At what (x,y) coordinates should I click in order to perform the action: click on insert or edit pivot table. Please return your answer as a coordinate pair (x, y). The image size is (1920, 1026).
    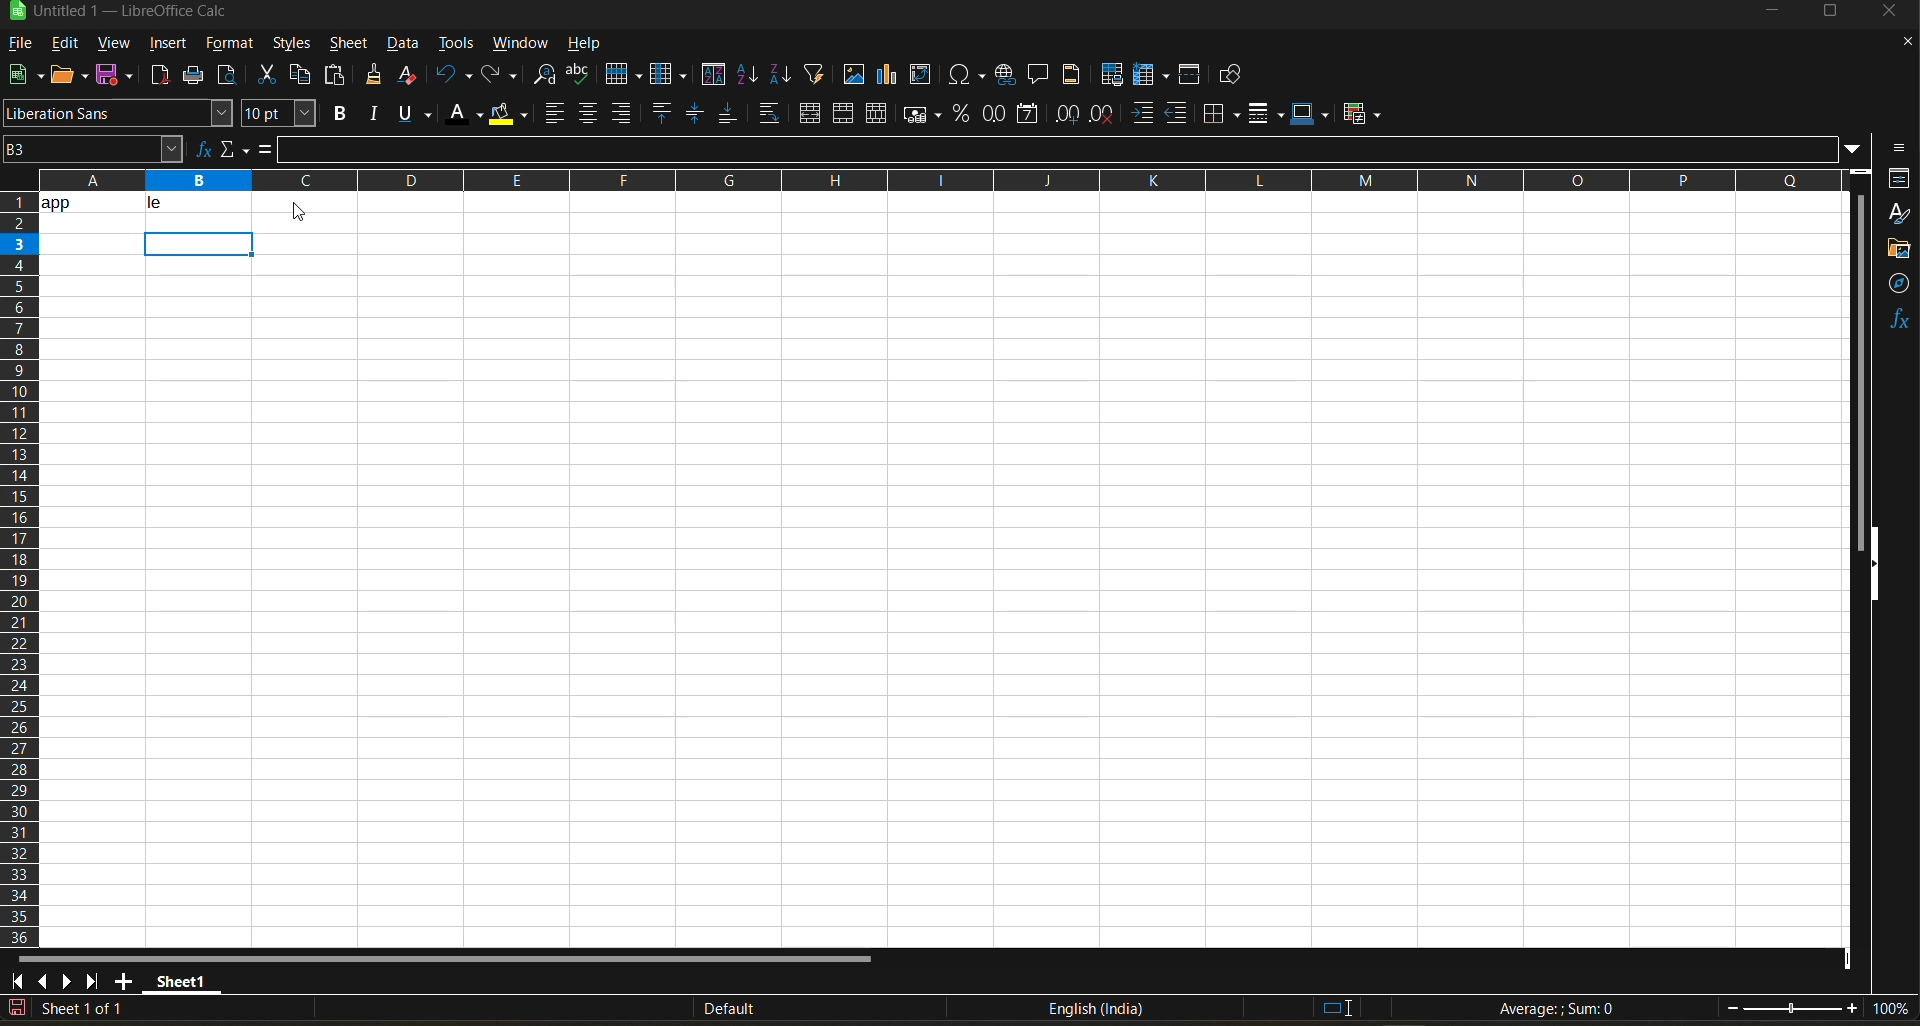
    Looking at the image, I should click on (922, 76).